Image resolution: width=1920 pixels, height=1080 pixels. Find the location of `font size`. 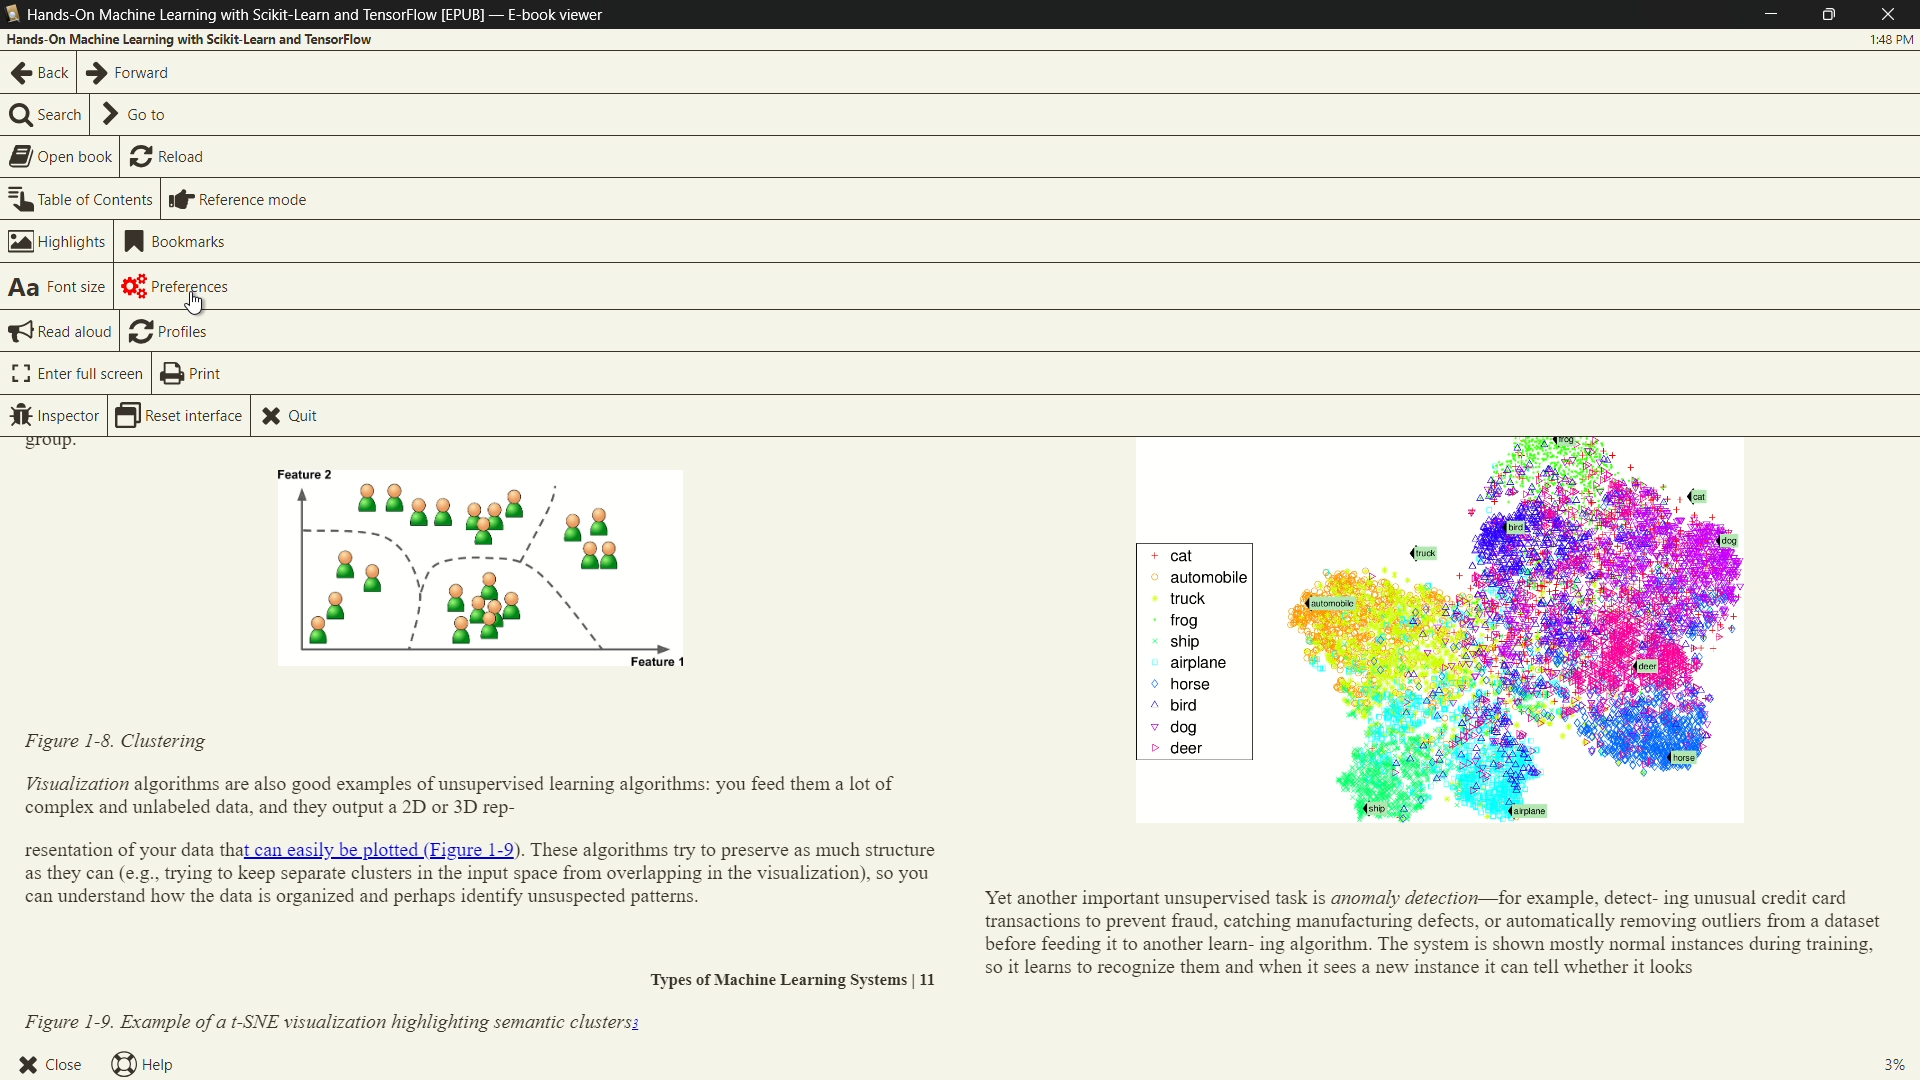

font size is located at coordinates (57, 286).